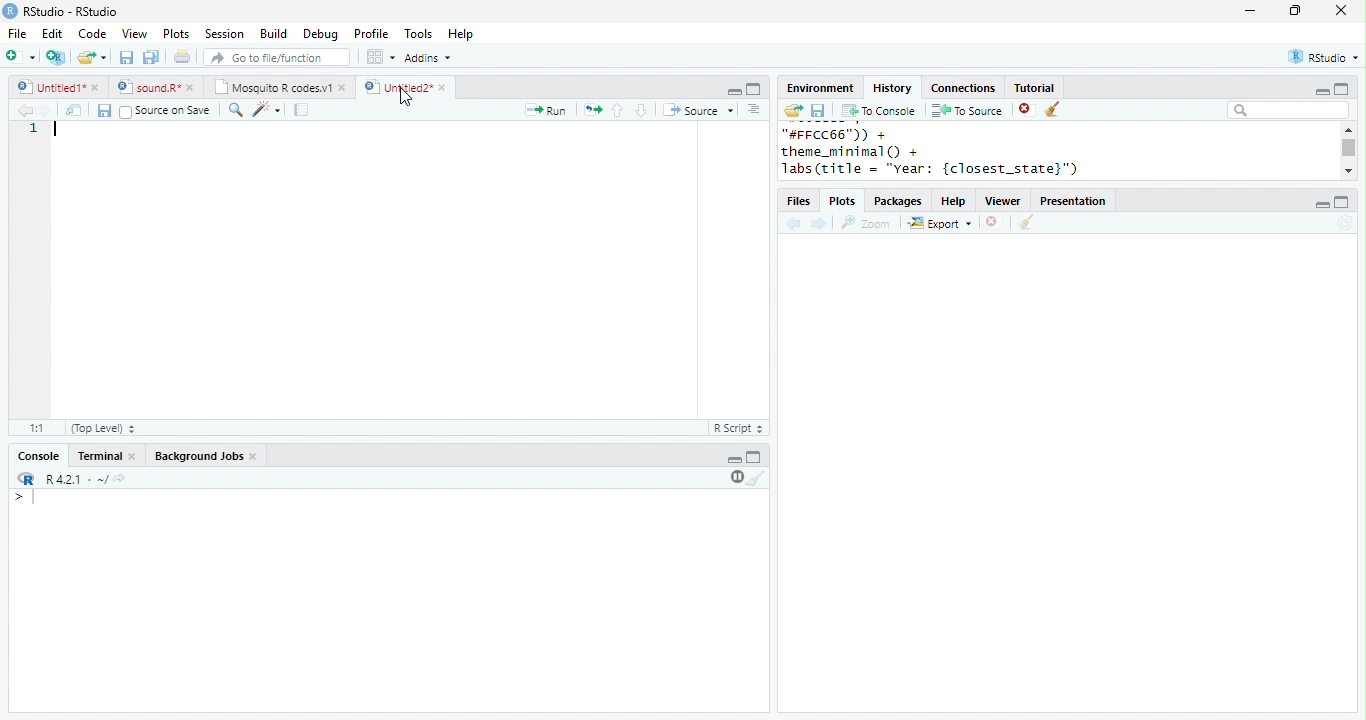 The image size is (1366, 720). What do you see at coordinates (734, 460) in the screenshot?
I see `minimize` at bounding box center [734, 460].